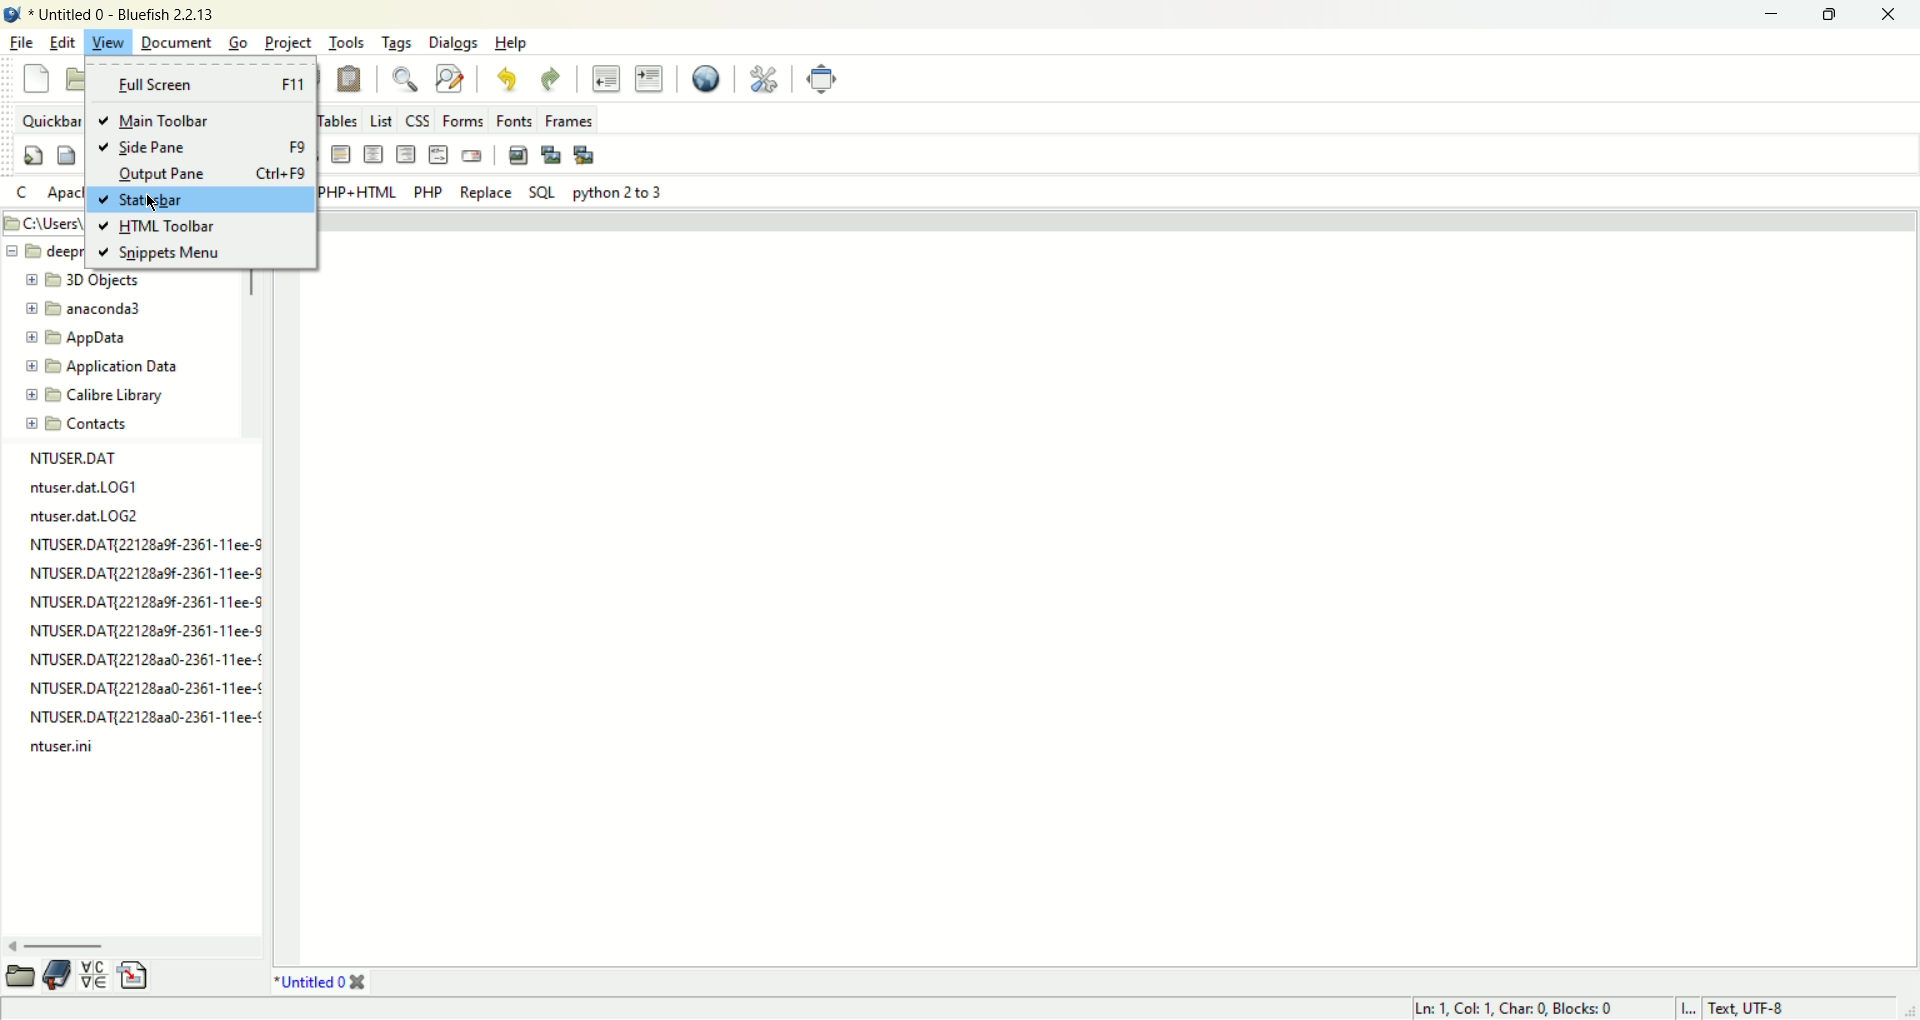 This screenshot has width=1920, height=1020. Describe the element at coordinates (506, 80) in the screenshot. I see `undo ` at that location.